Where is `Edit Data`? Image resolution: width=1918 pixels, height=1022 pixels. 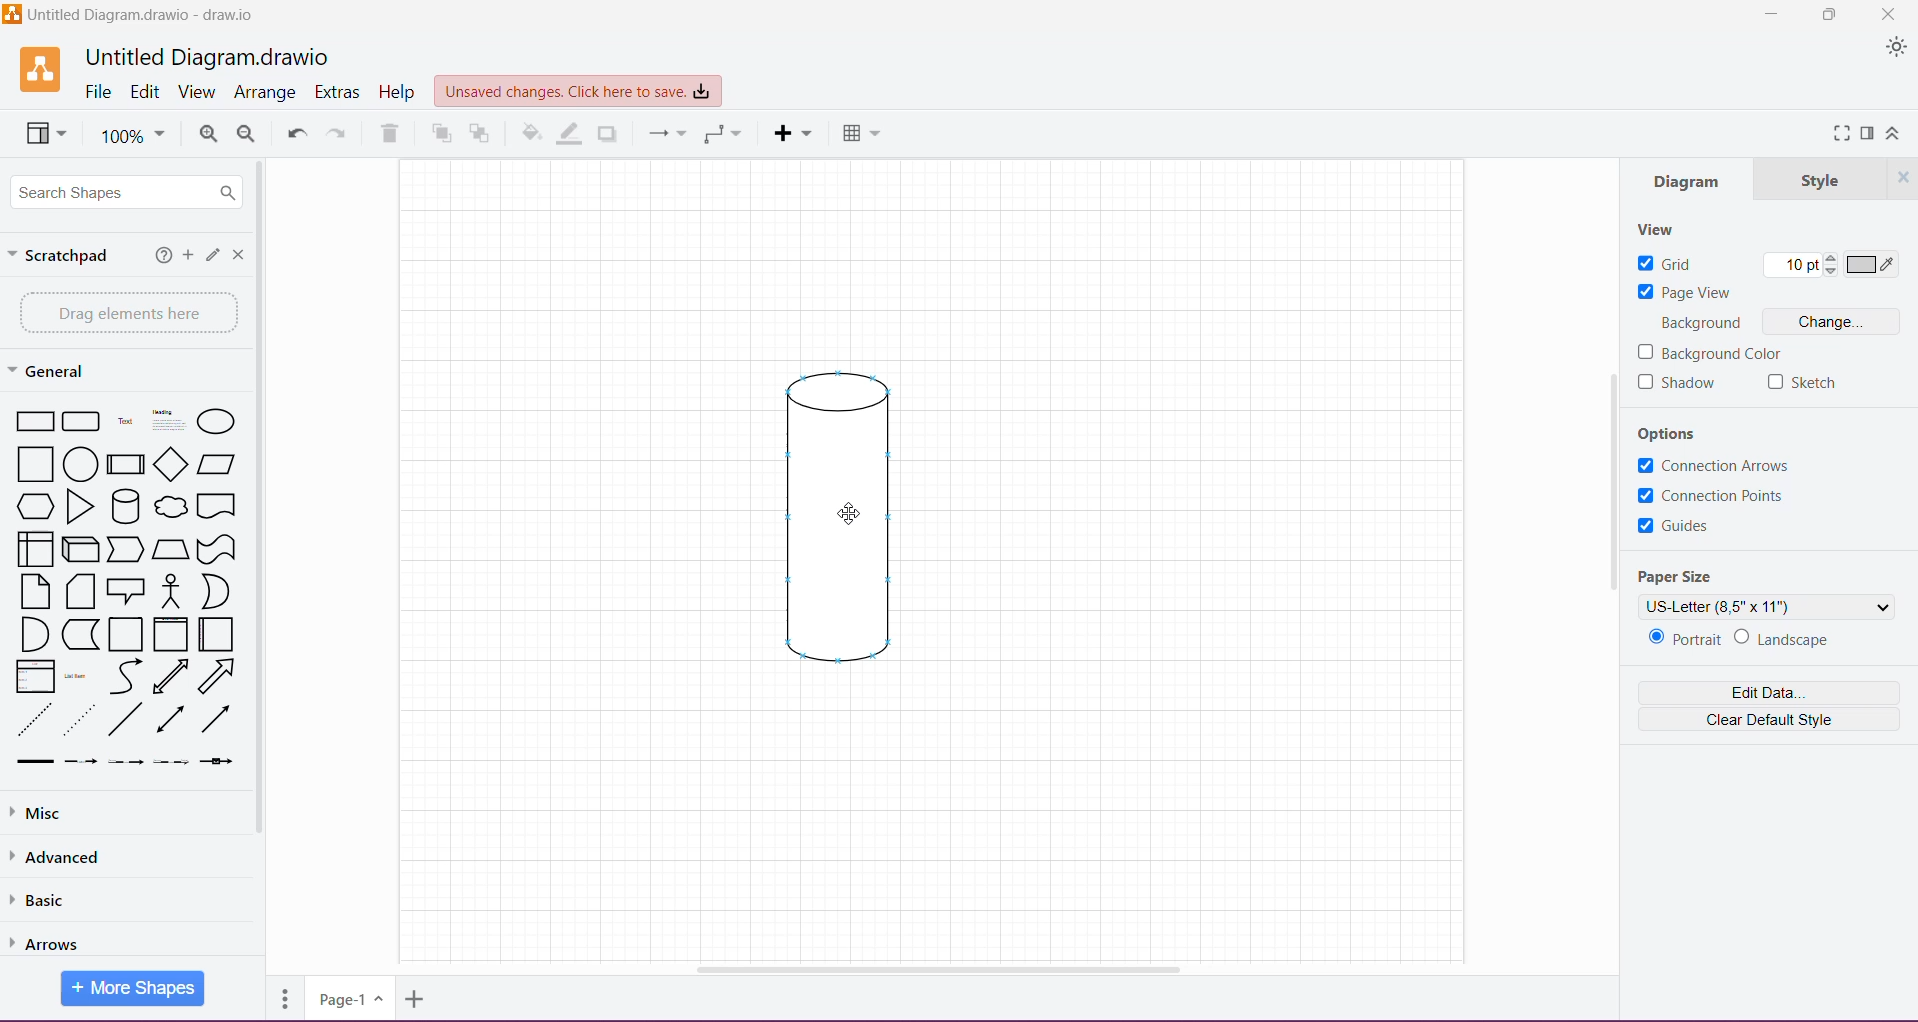
Edit Data is located at coordinates (1767, 693).